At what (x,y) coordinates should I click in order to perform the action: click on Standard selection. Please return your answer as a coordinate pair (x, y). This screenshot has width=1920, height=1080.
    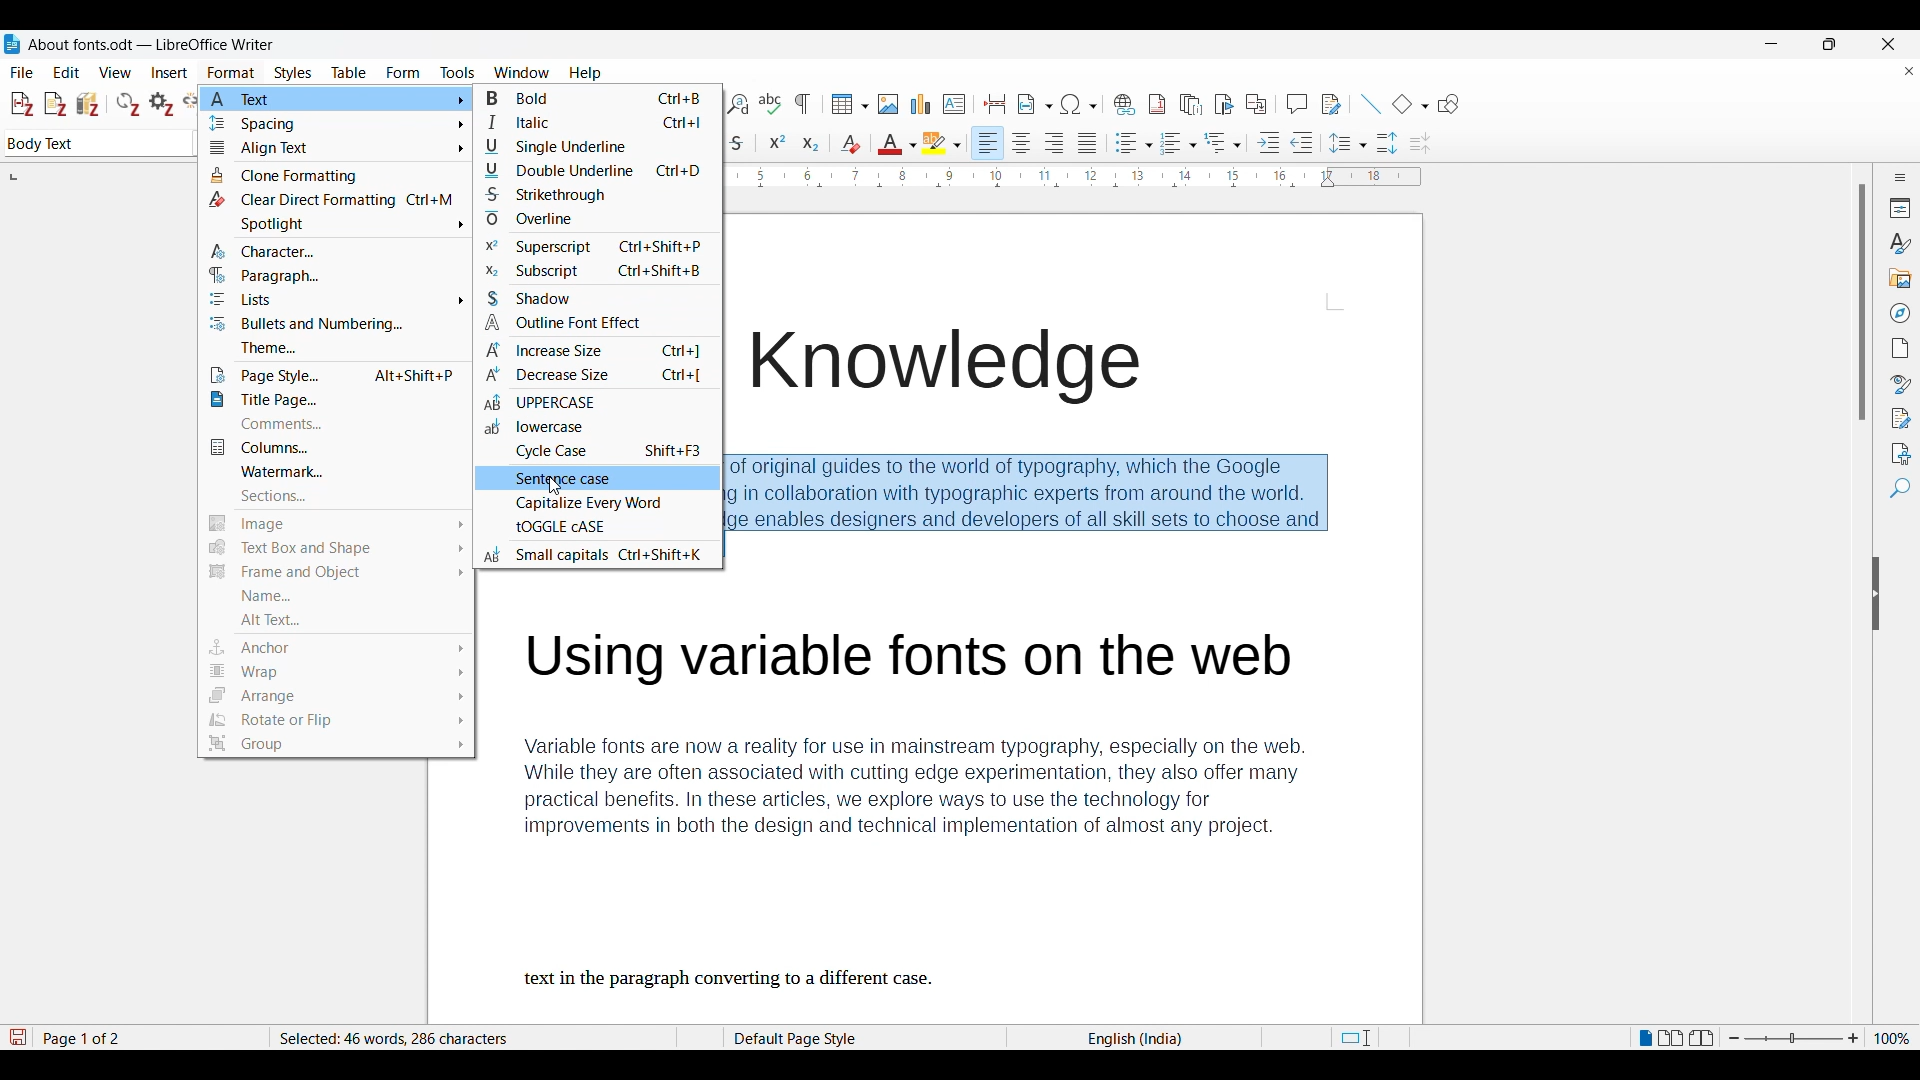
    Looking at the image, I should click on (1354, 1038).